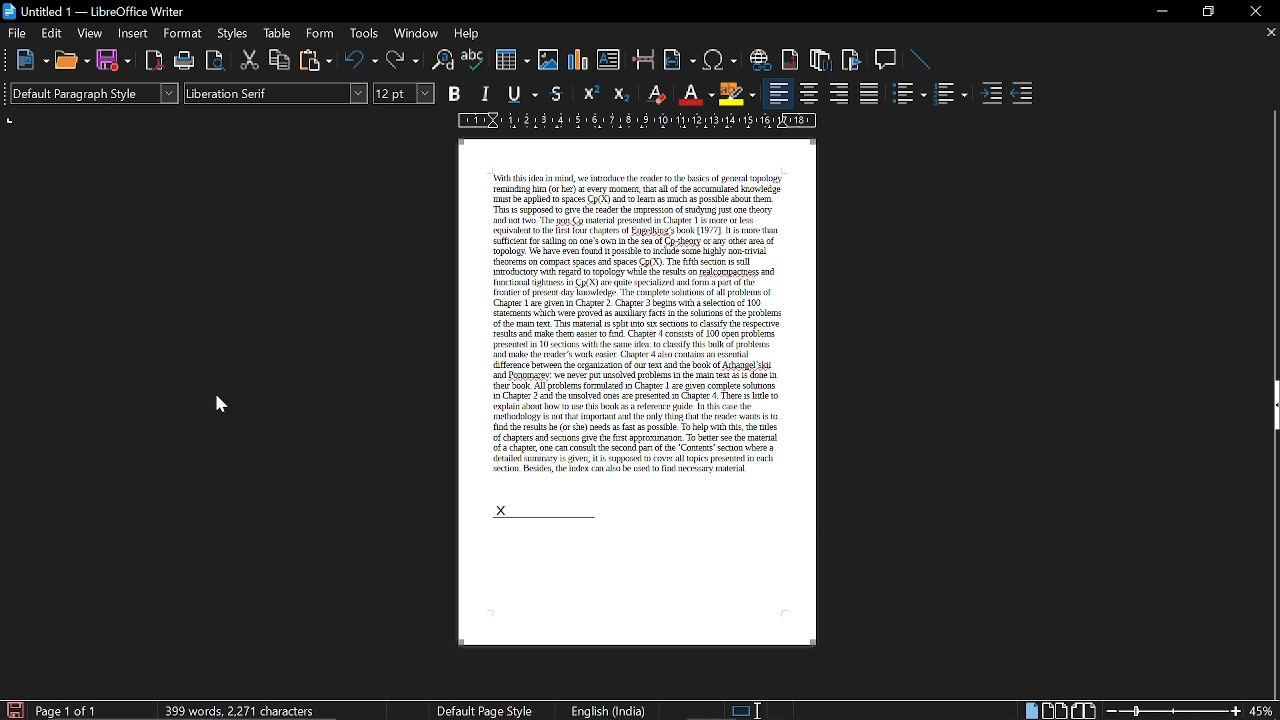  What do you see at coordinates (808, 94) in the screenshot?
I see `center` at bounding box center [808, 94].